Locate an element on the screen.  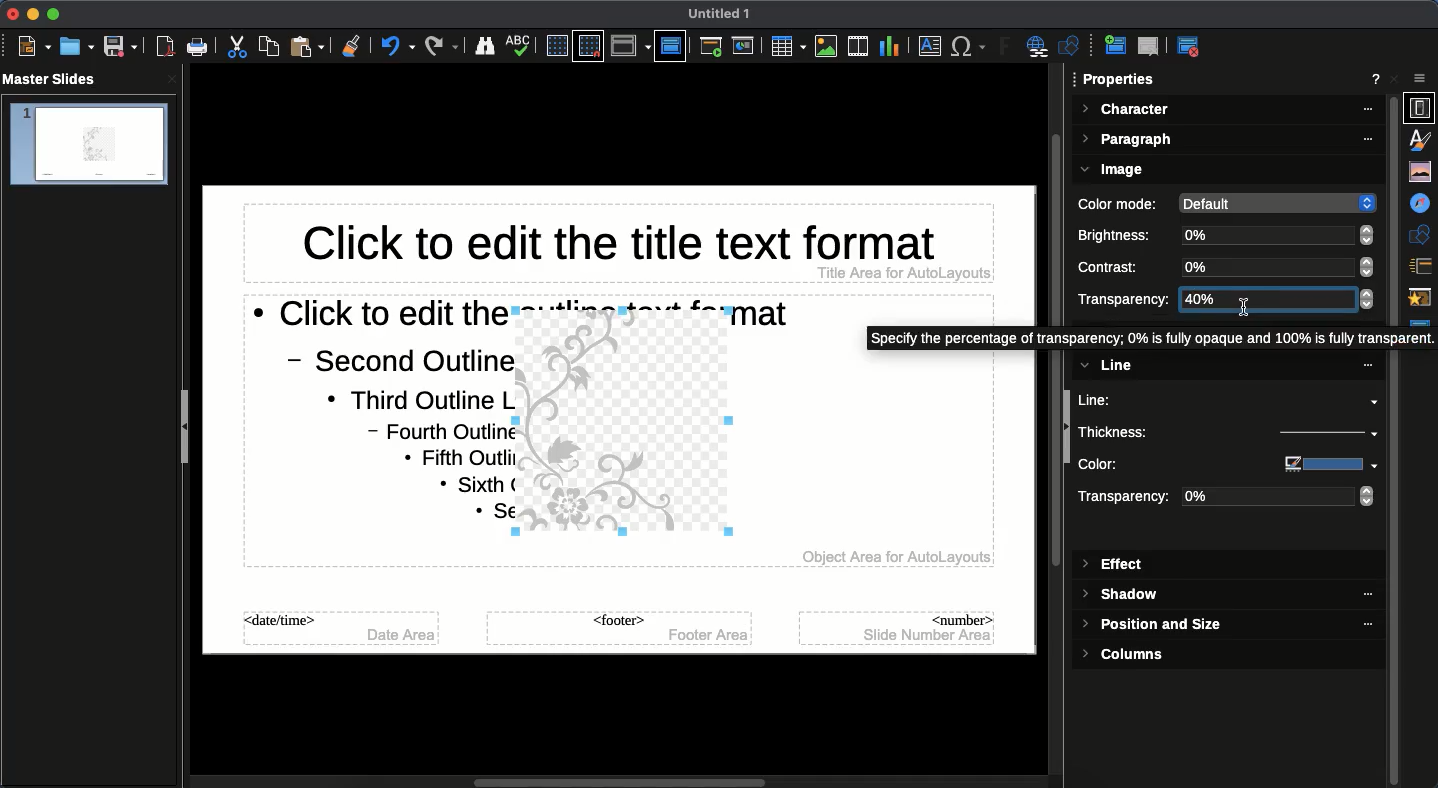
Help is located at coordinates (1376, 81).